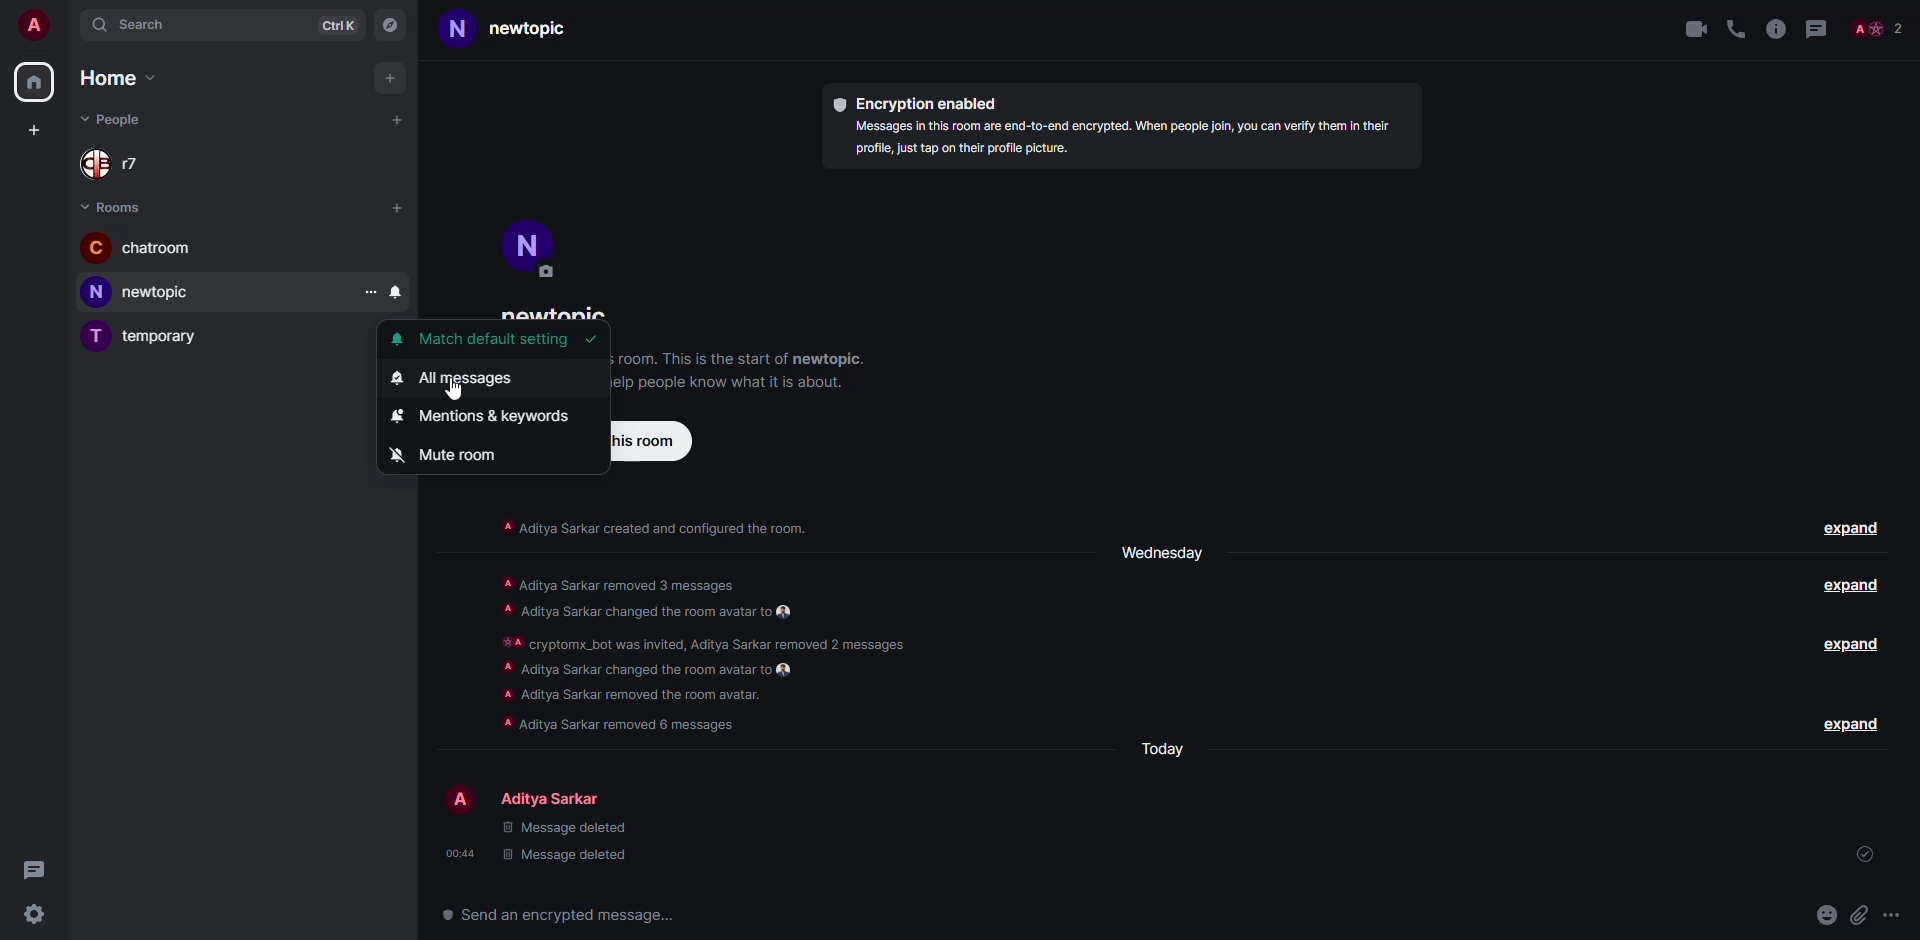  Describe the element at coordinates (554, 800) in the screenshot. I see `people` at that location.